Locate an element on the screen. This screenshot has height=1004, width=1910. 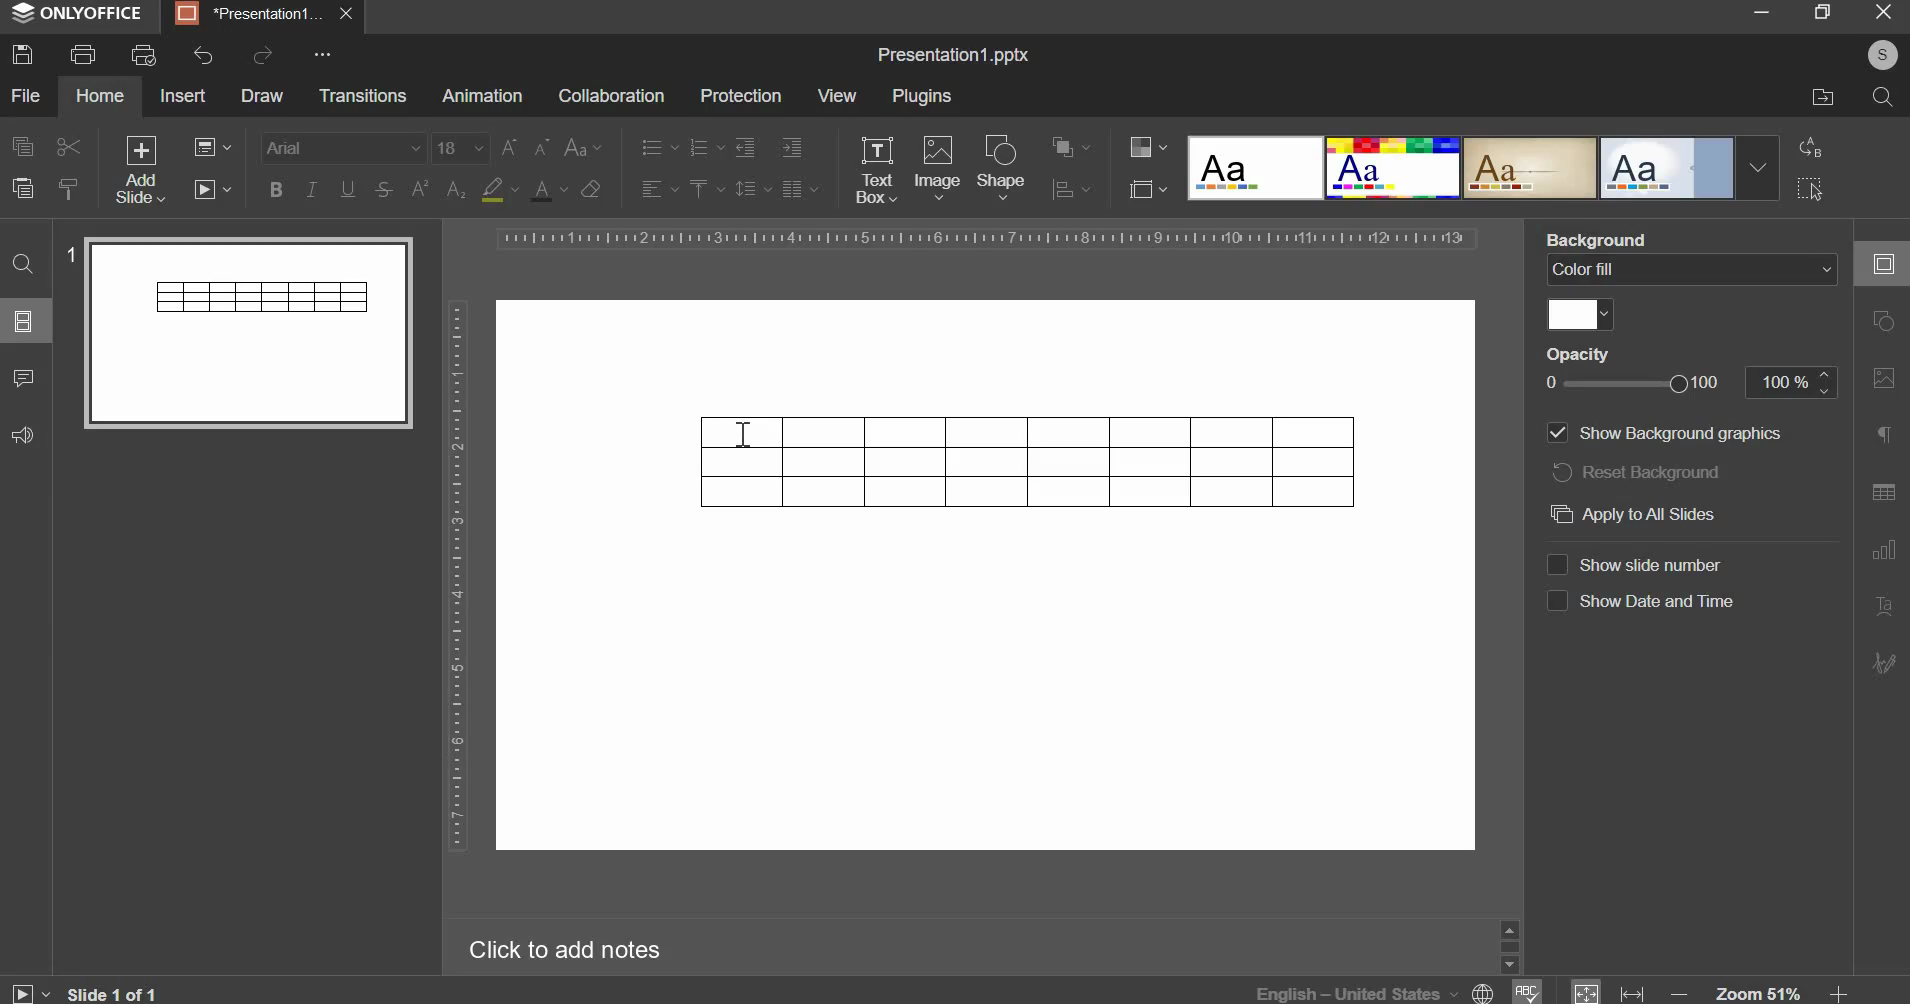
clear style is located at coordinates (590, 188).